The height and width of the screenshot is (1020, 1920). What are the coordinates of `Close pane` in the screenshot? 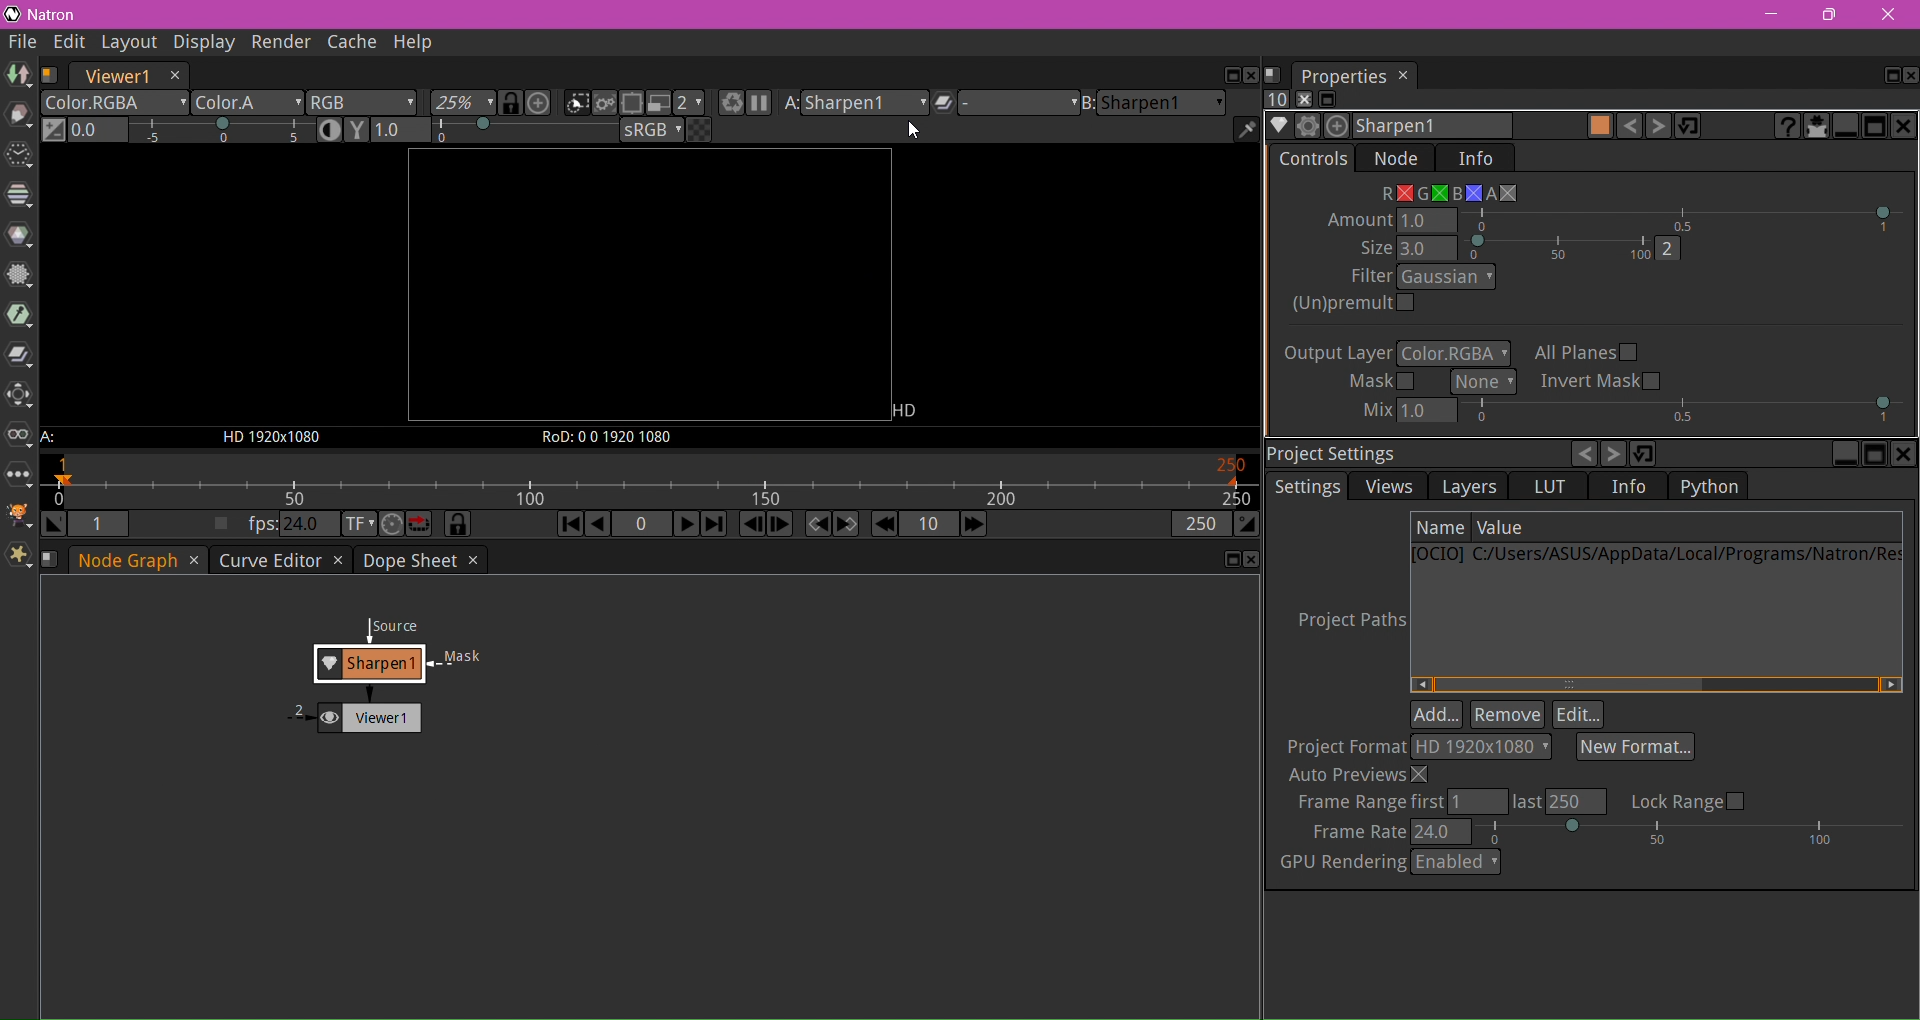 It's located at (1251, 76).